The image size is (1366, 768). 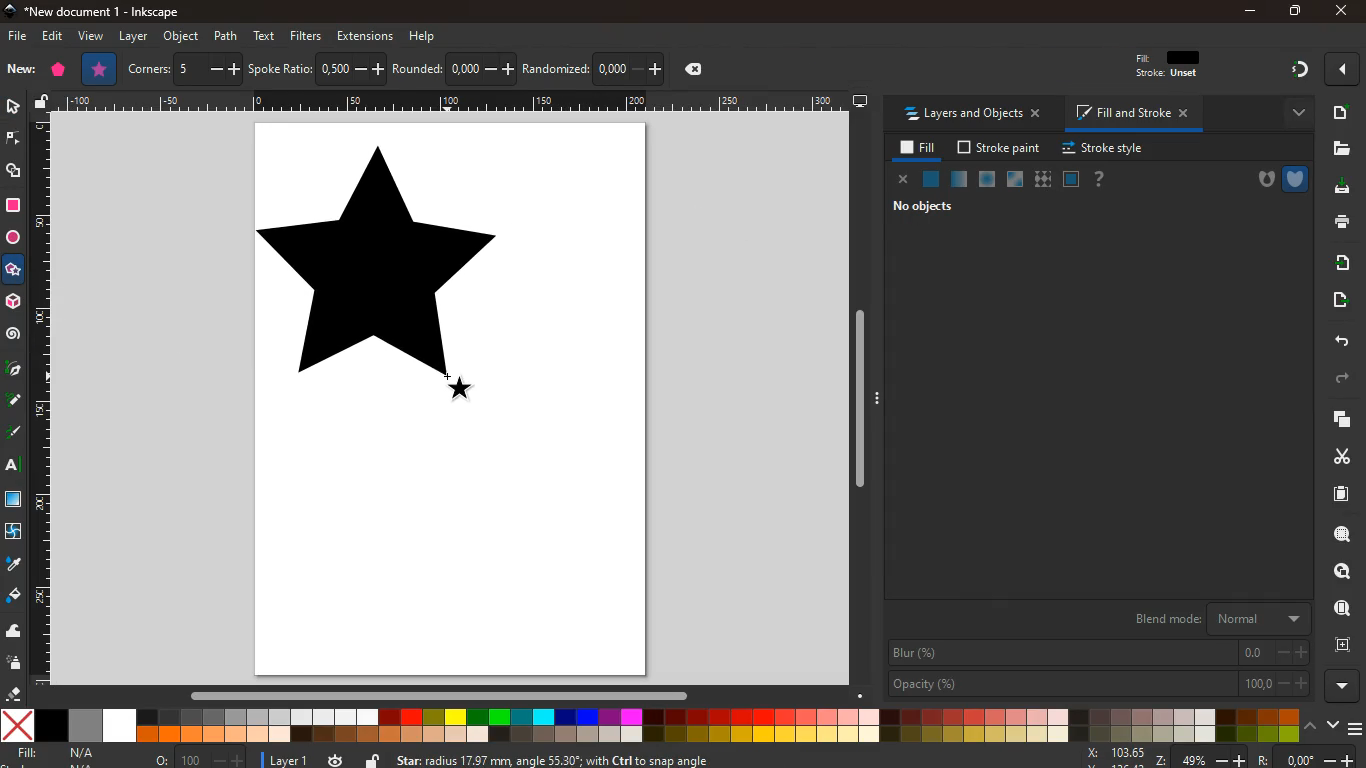 I want to click on files, so click(x=1337, y=148).